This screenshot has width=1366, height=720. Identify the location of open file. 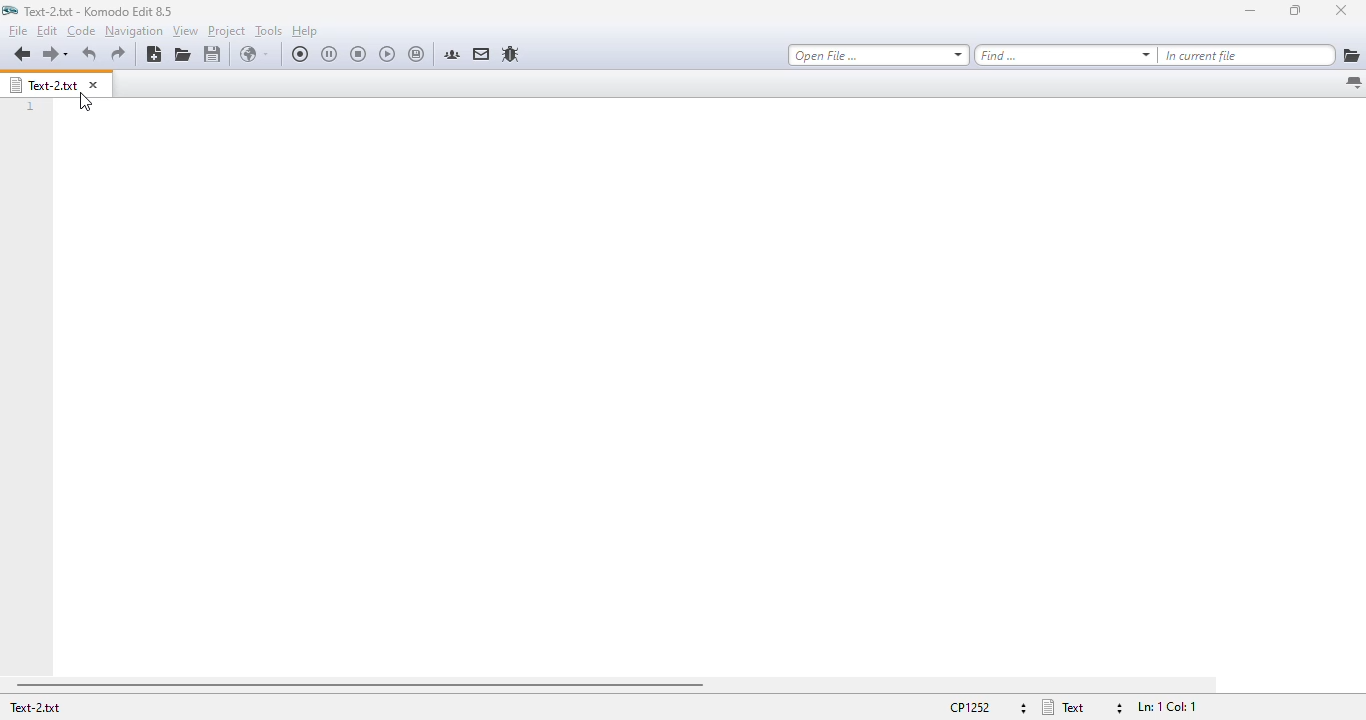
(182, 55).